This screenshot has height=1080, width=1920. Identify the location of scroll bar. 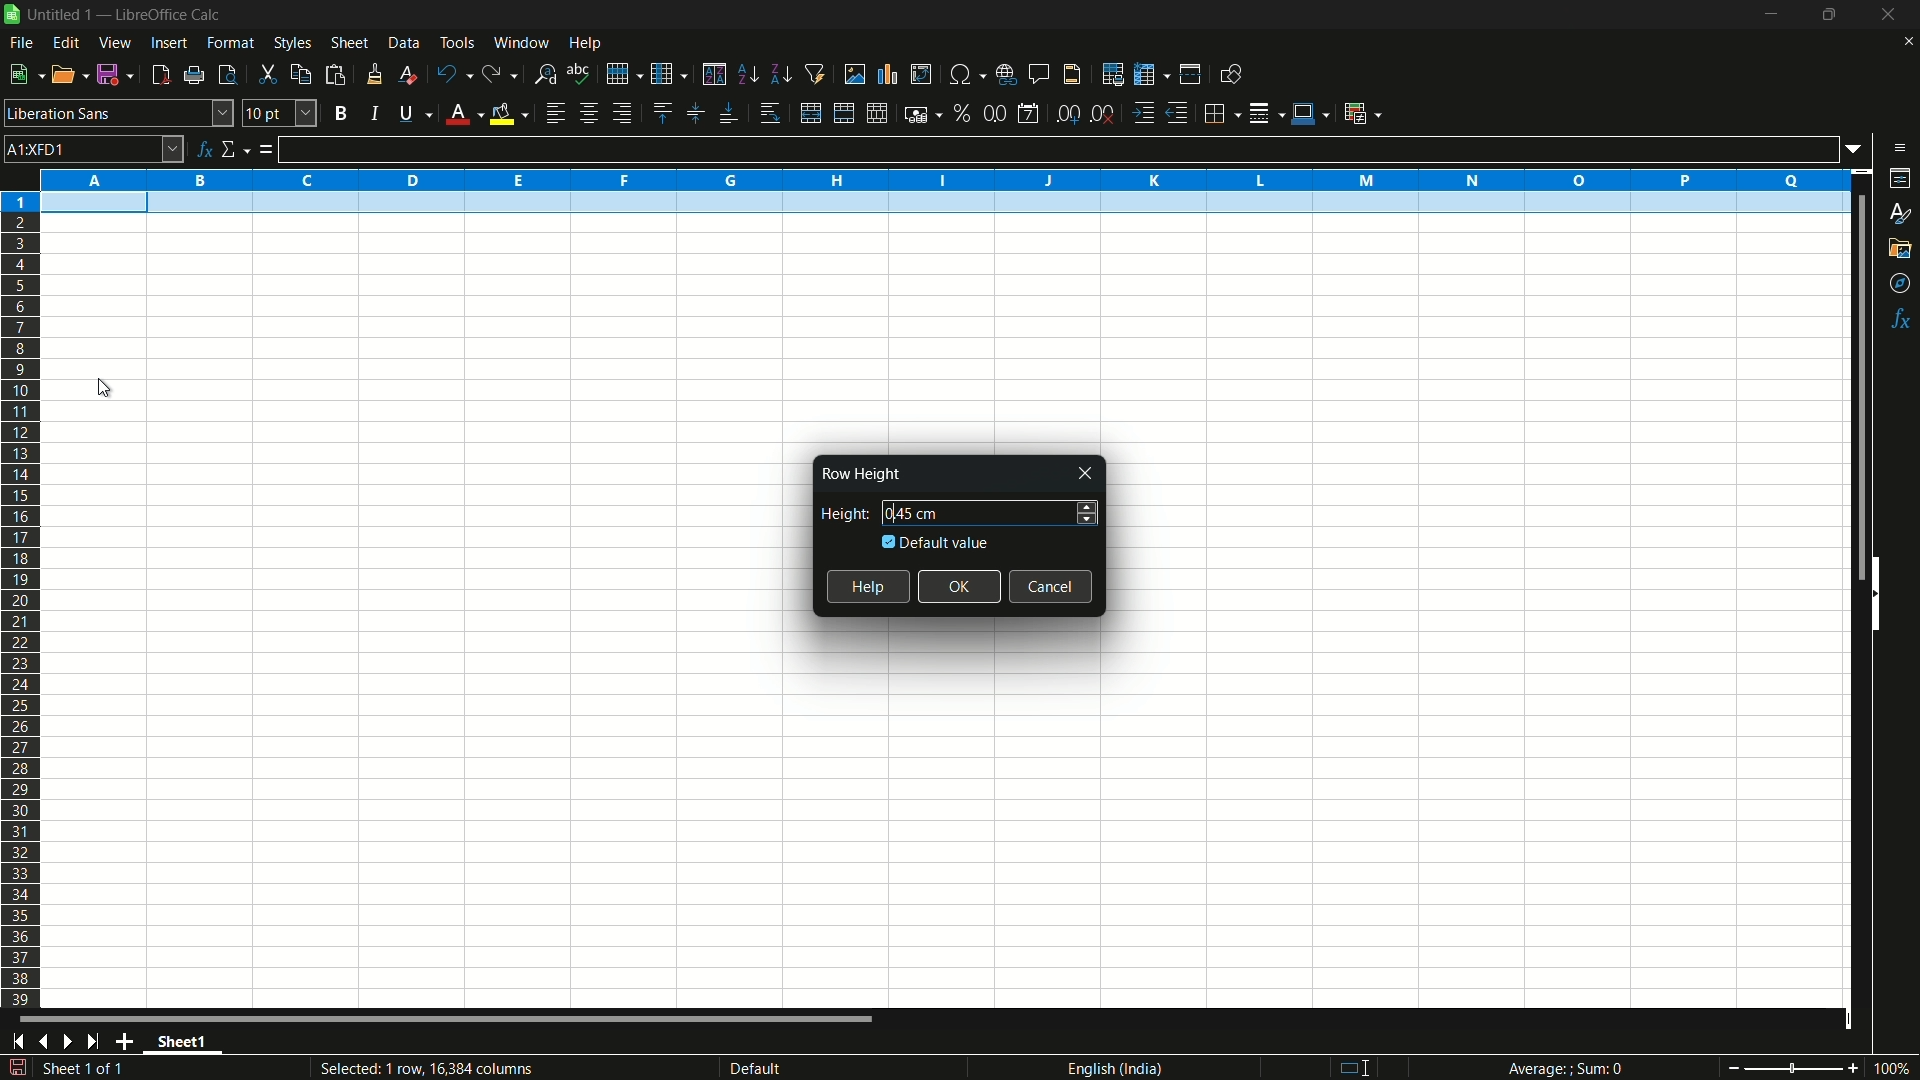
(1850, 388).